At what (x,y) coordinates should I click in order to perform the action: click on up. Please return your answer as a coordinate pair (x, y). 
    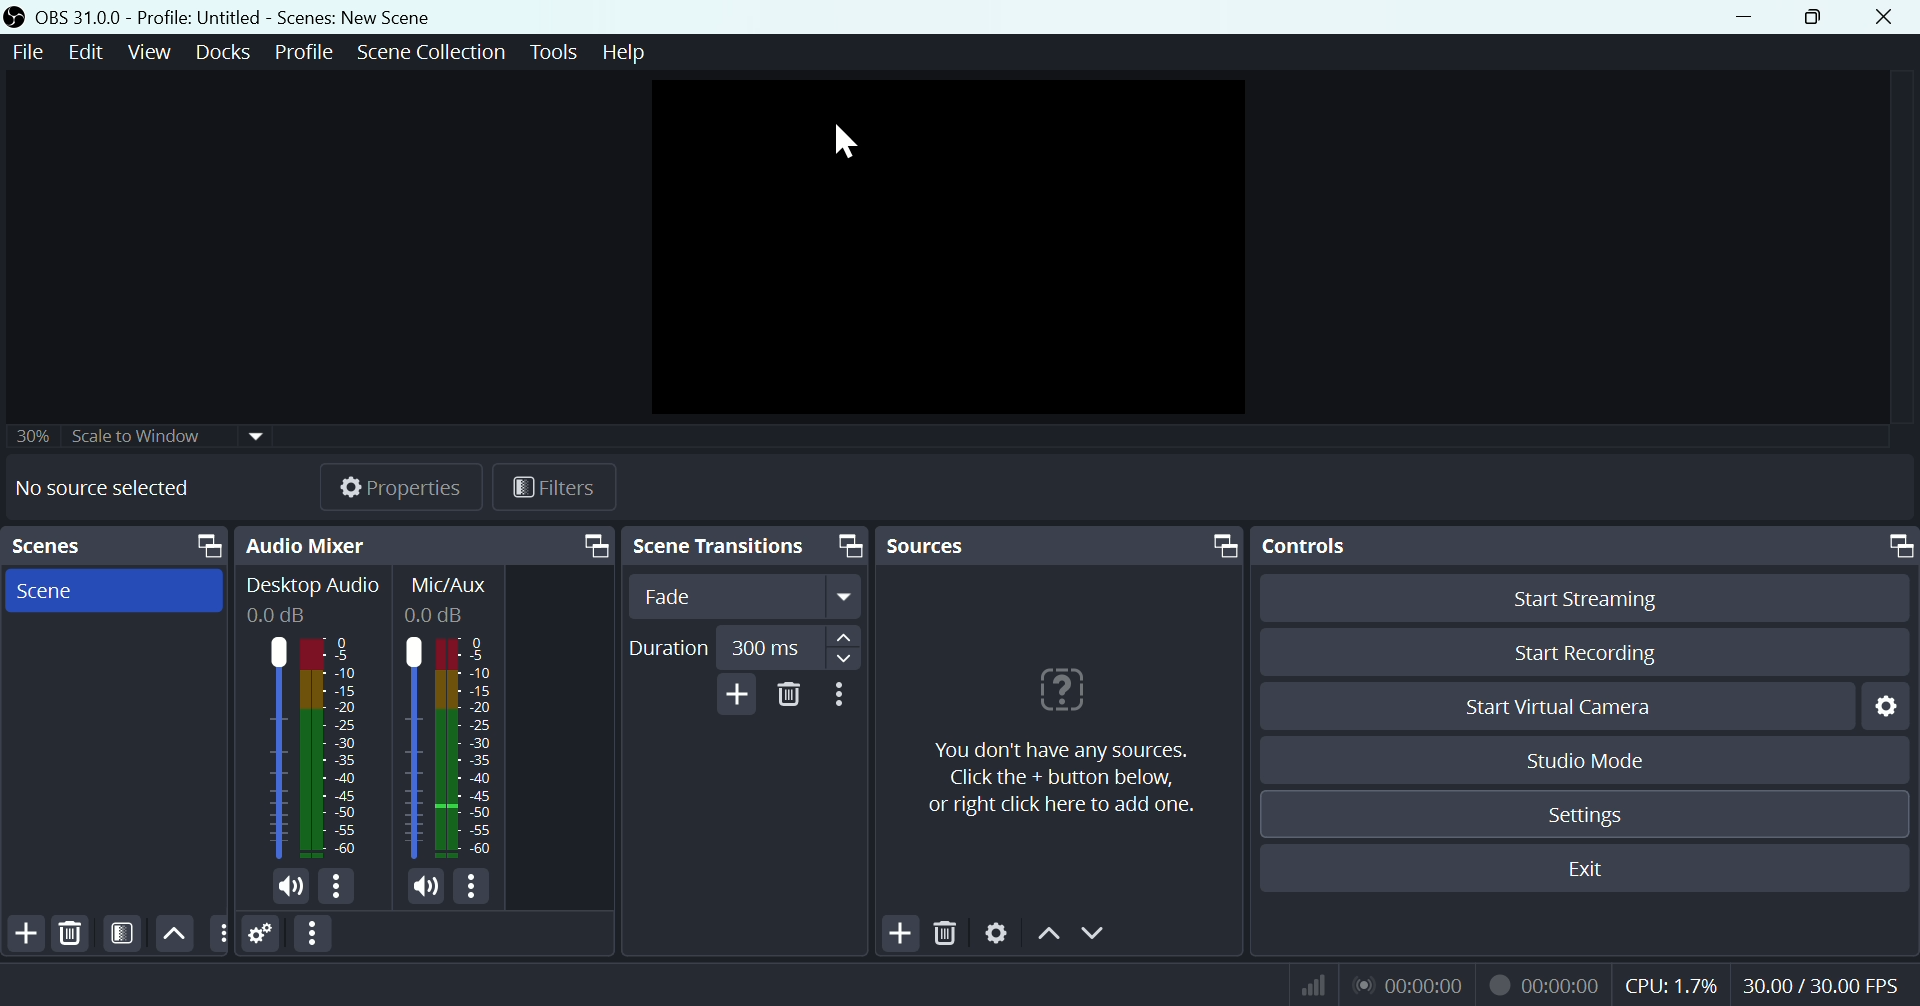
    Looking at the image, I should click on (175, 932).